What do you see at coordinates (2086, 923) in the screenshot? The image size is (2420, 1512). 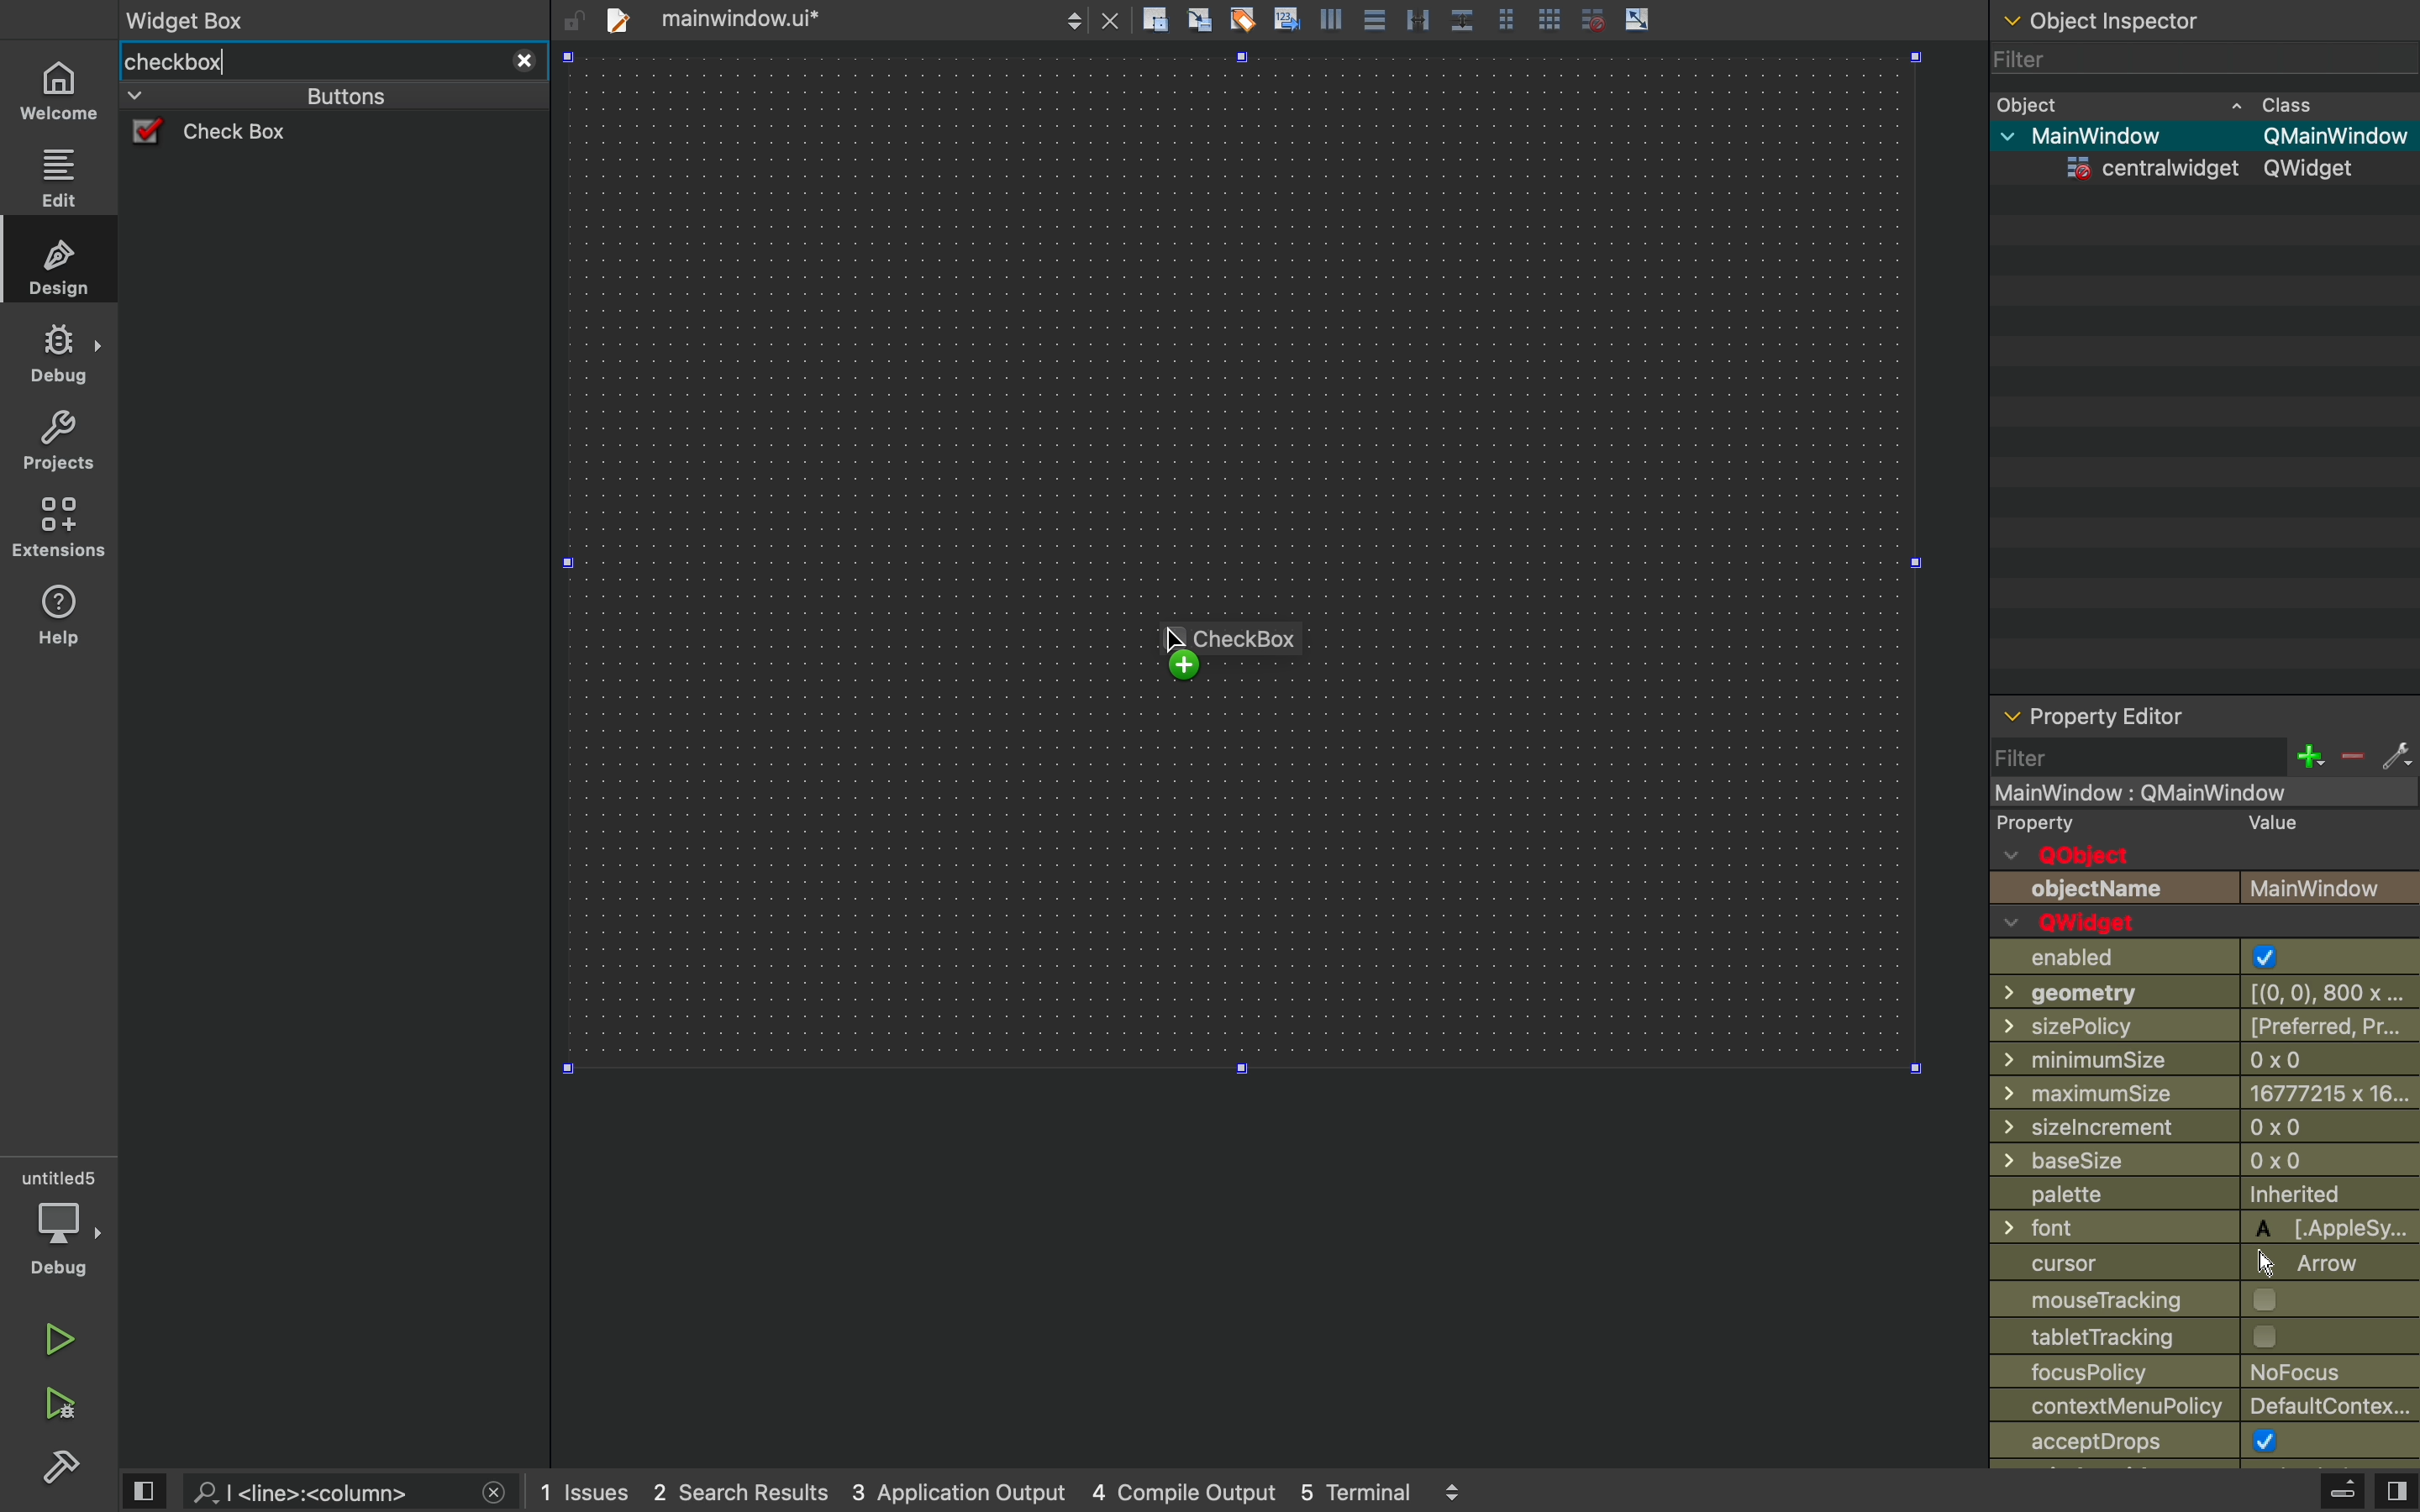 I see `qwidget` at bounding box center [2086, 923].